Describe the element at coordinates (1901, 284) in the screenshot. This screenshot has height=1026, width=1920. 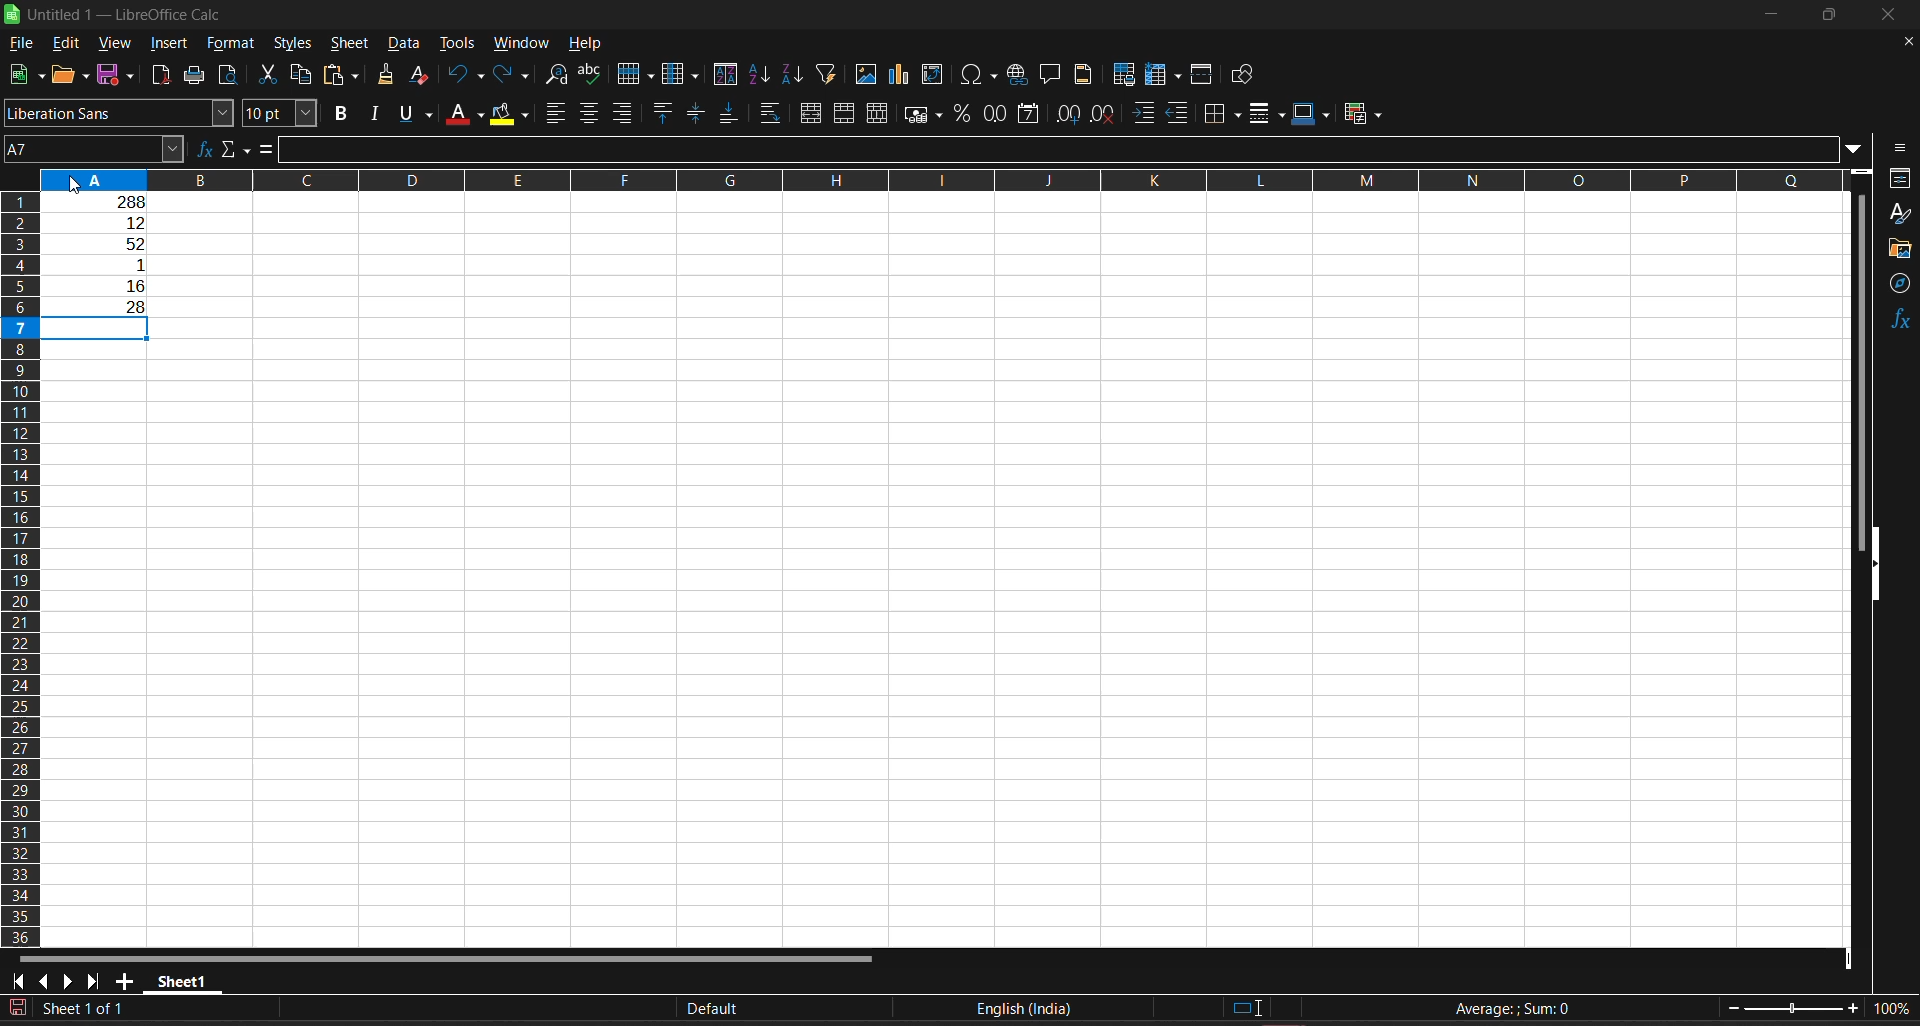
I see `navigator` at that location.